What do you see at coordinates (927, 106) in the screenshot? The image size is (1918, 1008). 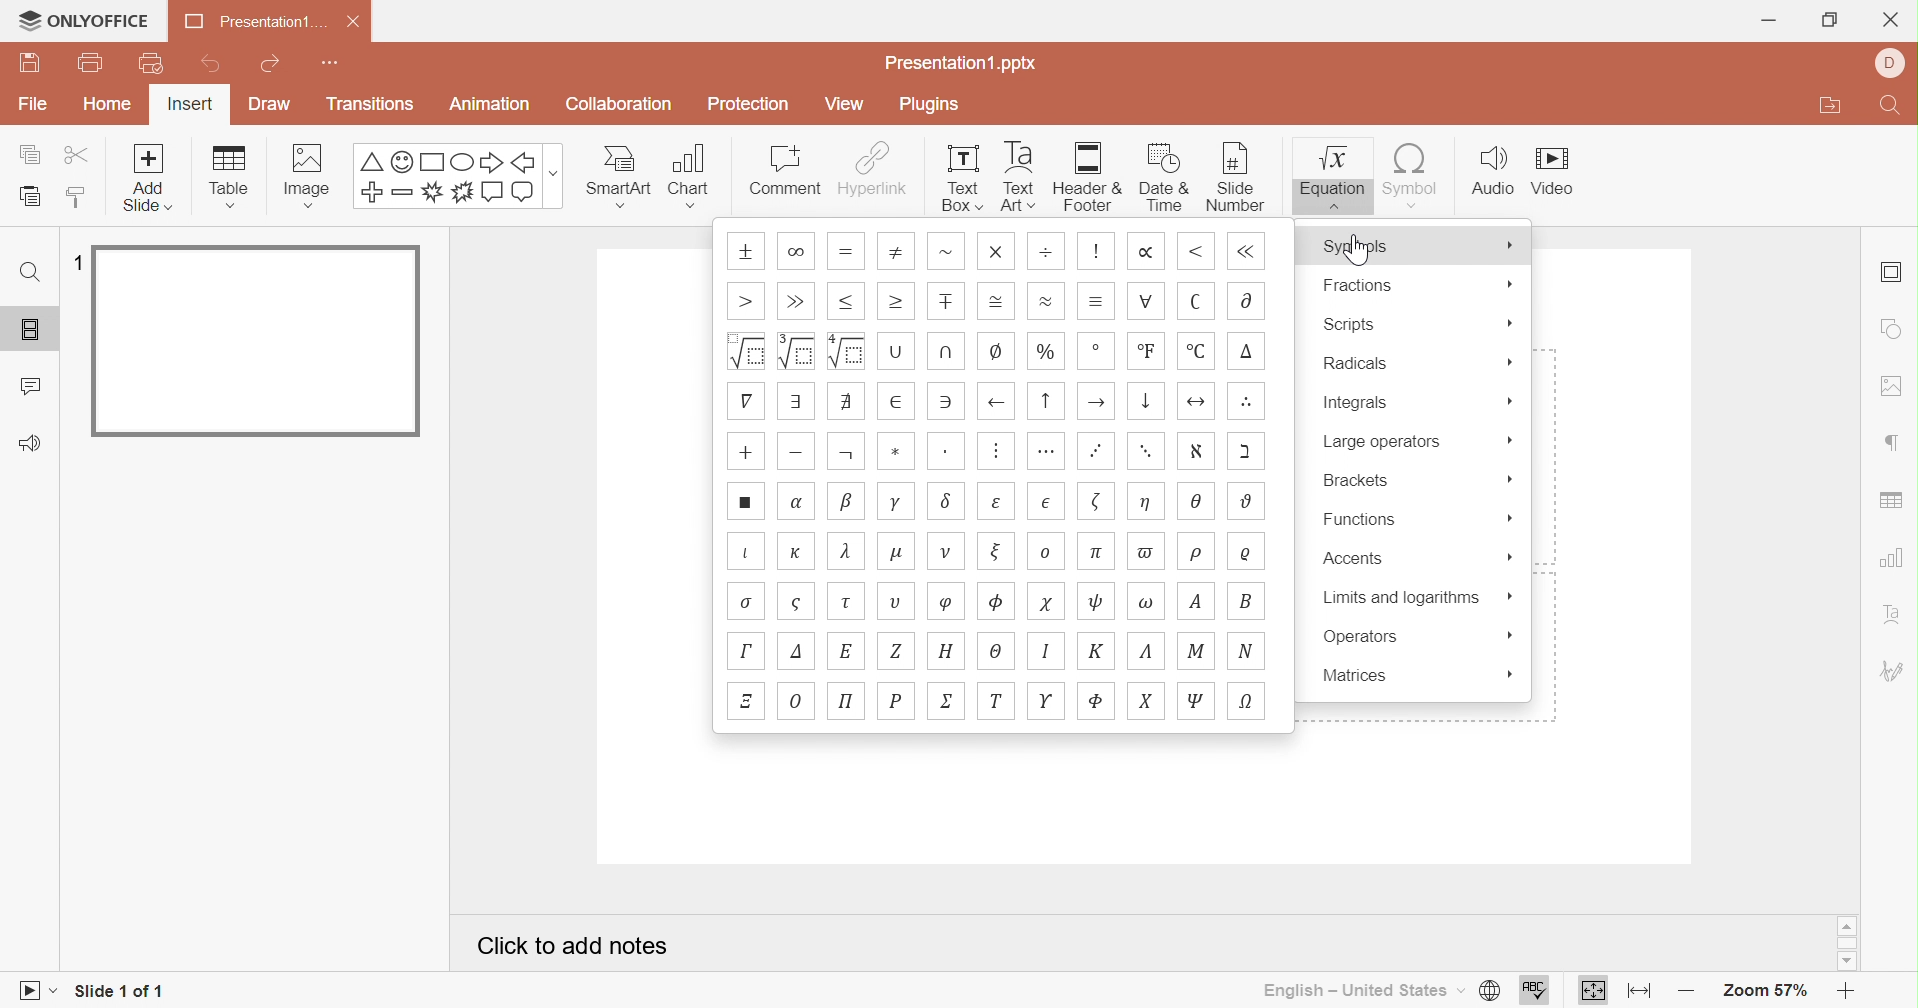 I see `Plugins` at bounding box center [927, 106].